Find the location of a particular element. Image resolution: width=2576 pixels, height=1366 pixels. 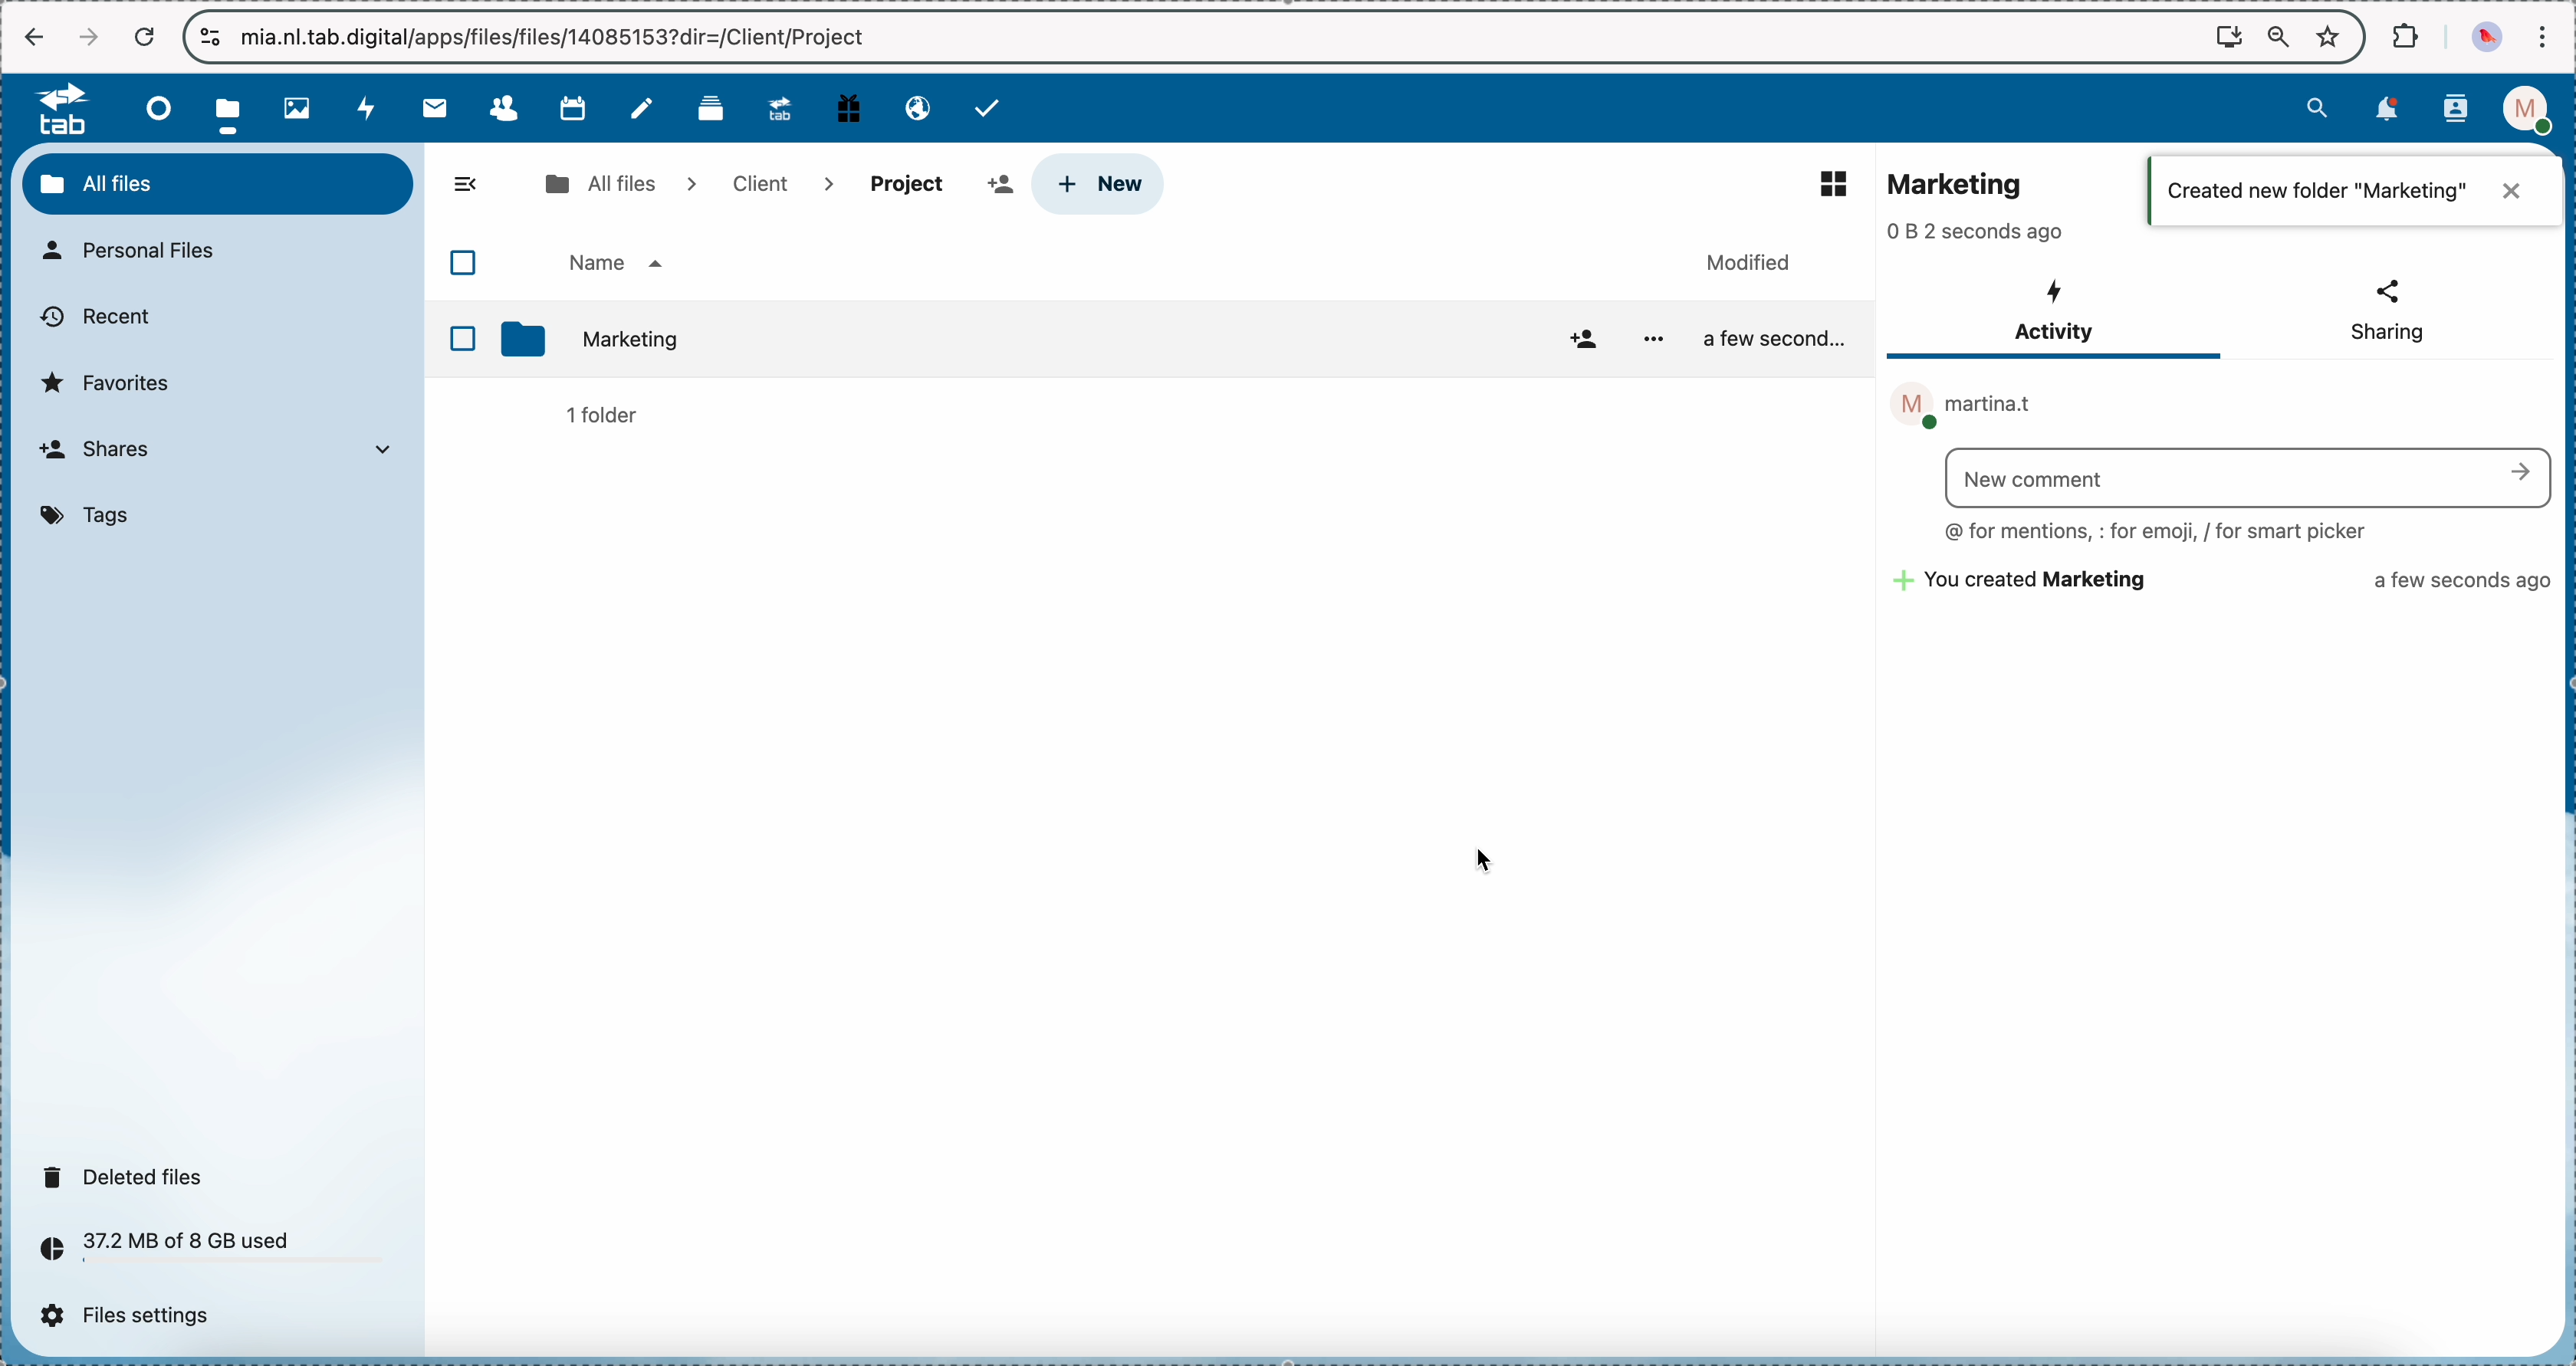

upgrade is located at coordinates (780, 107).